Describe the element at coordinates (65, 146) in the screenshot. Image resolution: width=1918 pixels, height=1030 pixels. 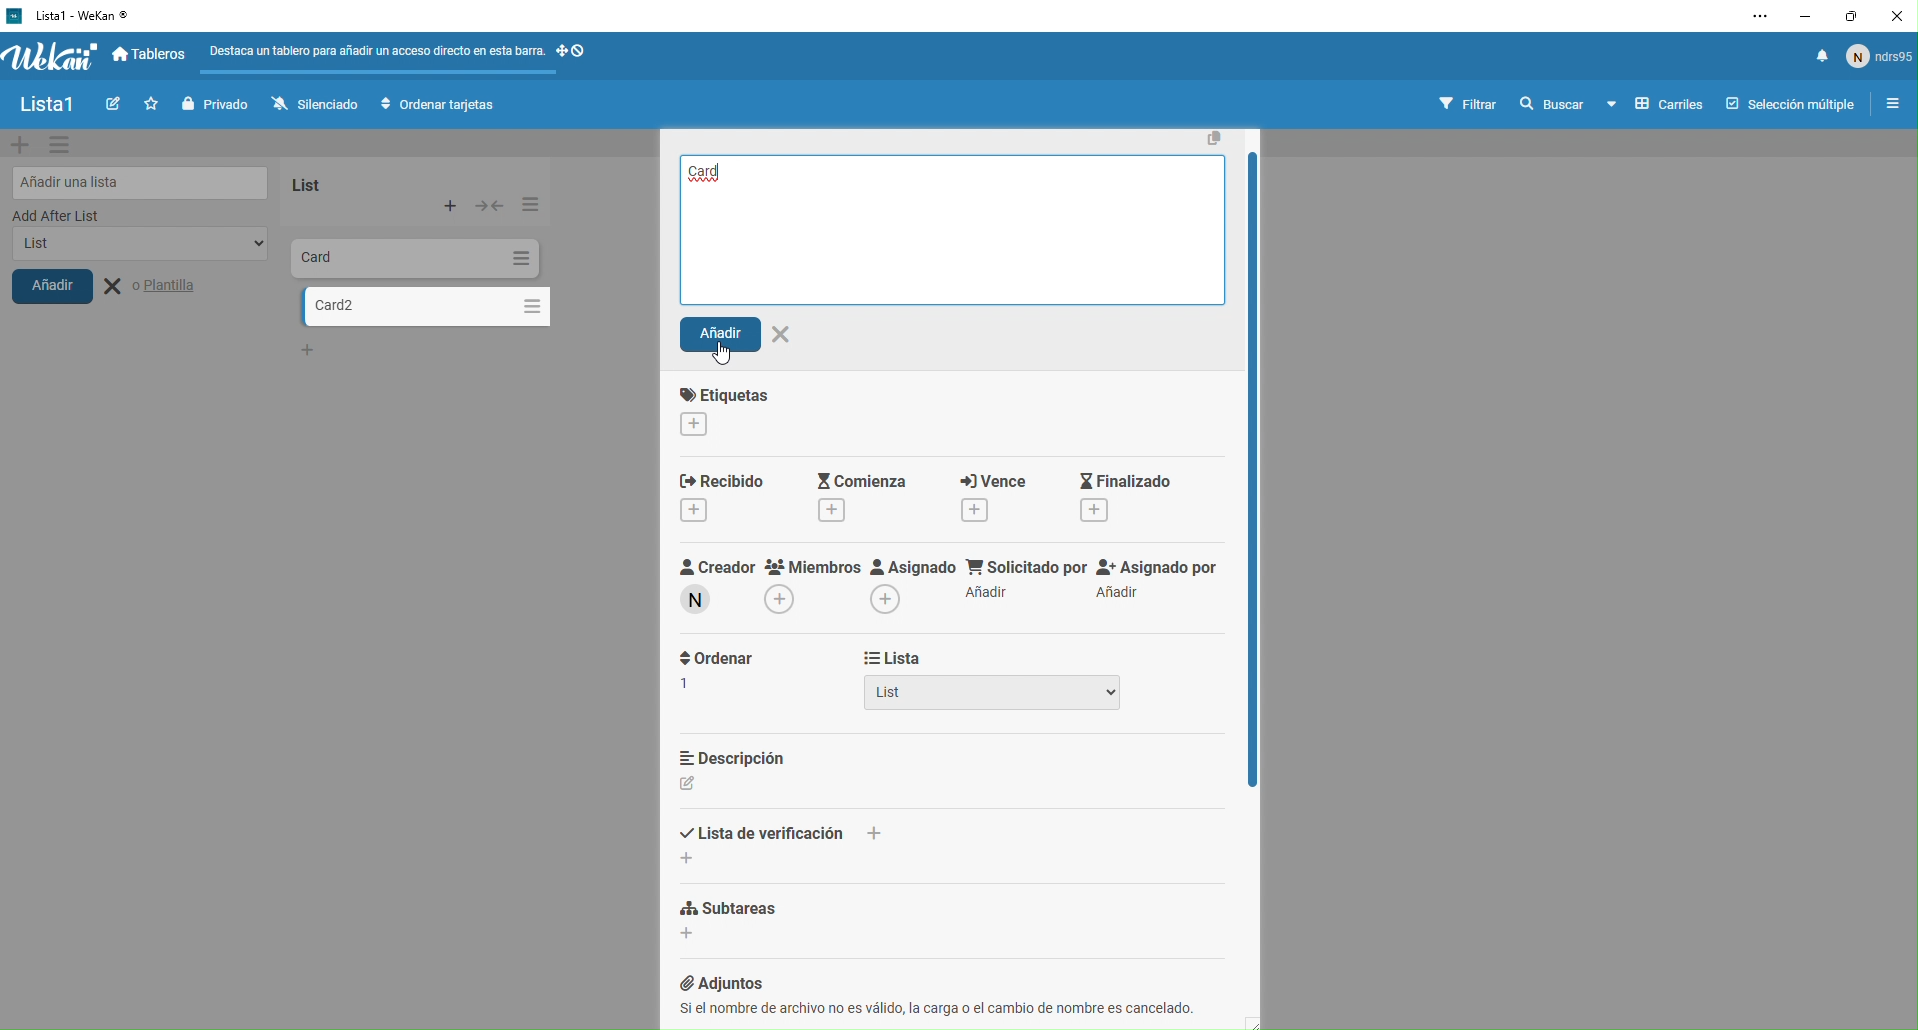
I see `settings` at that location.